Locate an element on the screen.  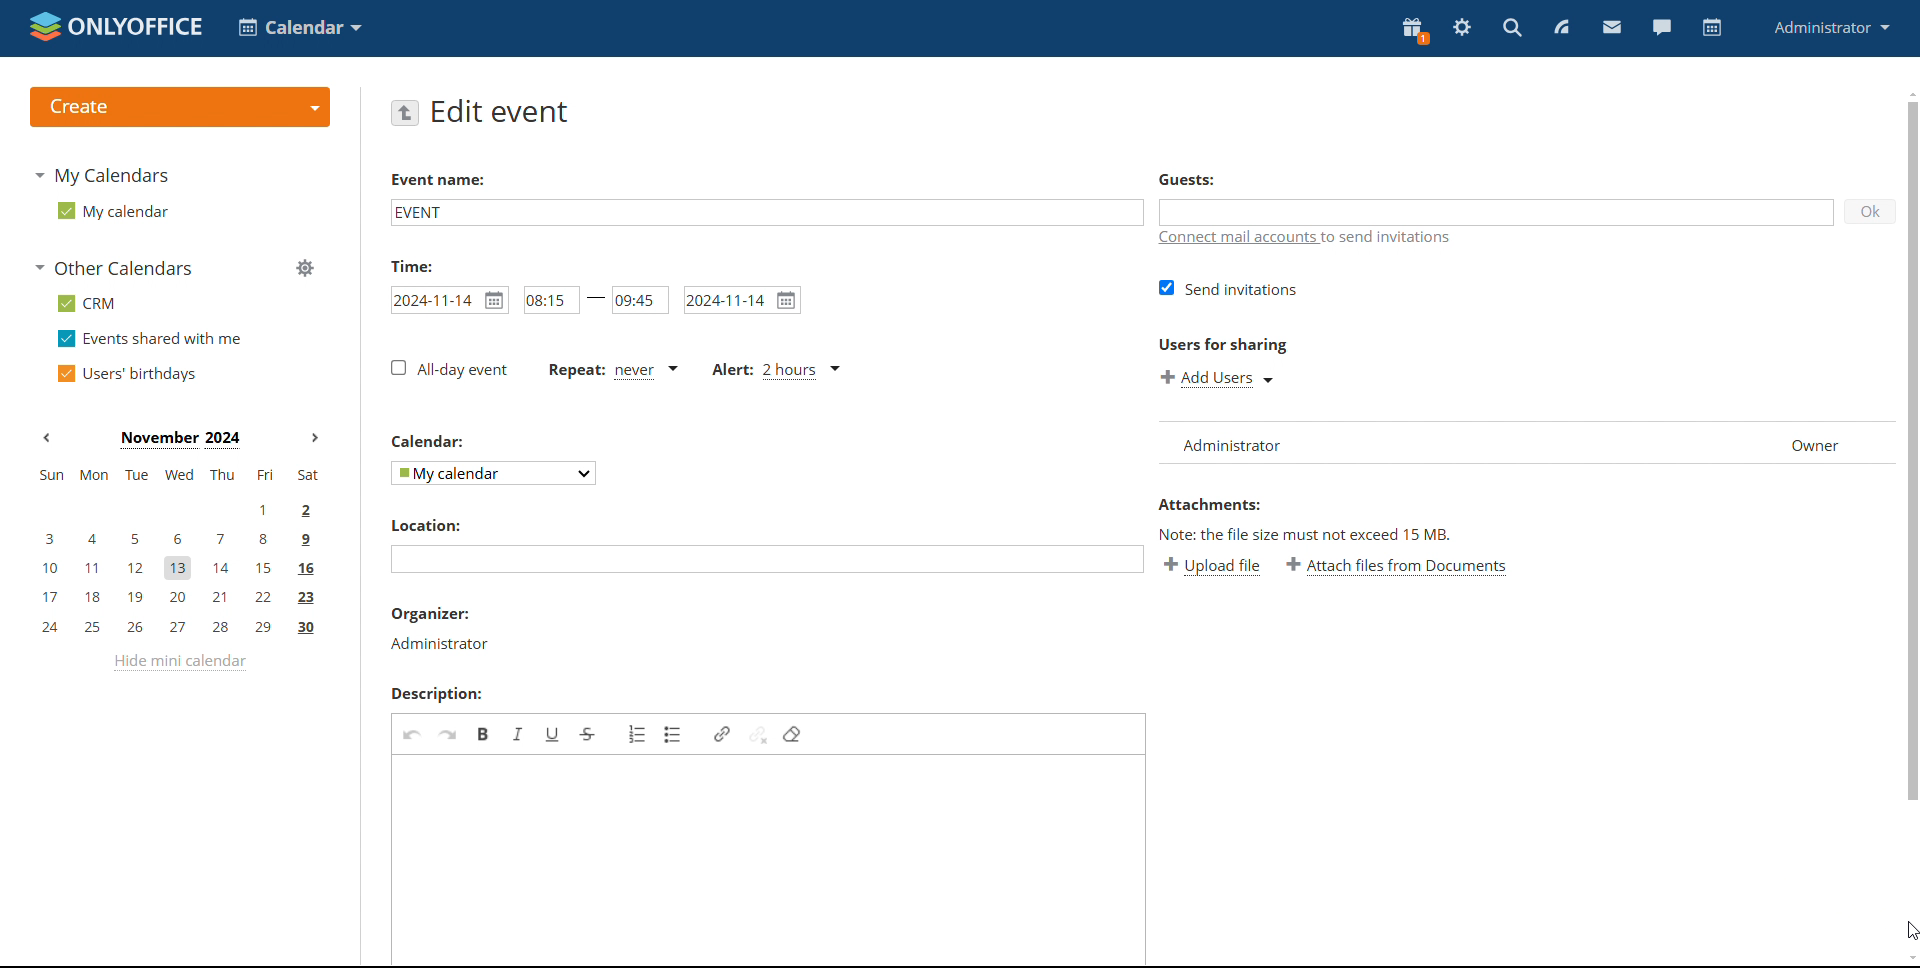
location label is located at coordinates (430, 528).